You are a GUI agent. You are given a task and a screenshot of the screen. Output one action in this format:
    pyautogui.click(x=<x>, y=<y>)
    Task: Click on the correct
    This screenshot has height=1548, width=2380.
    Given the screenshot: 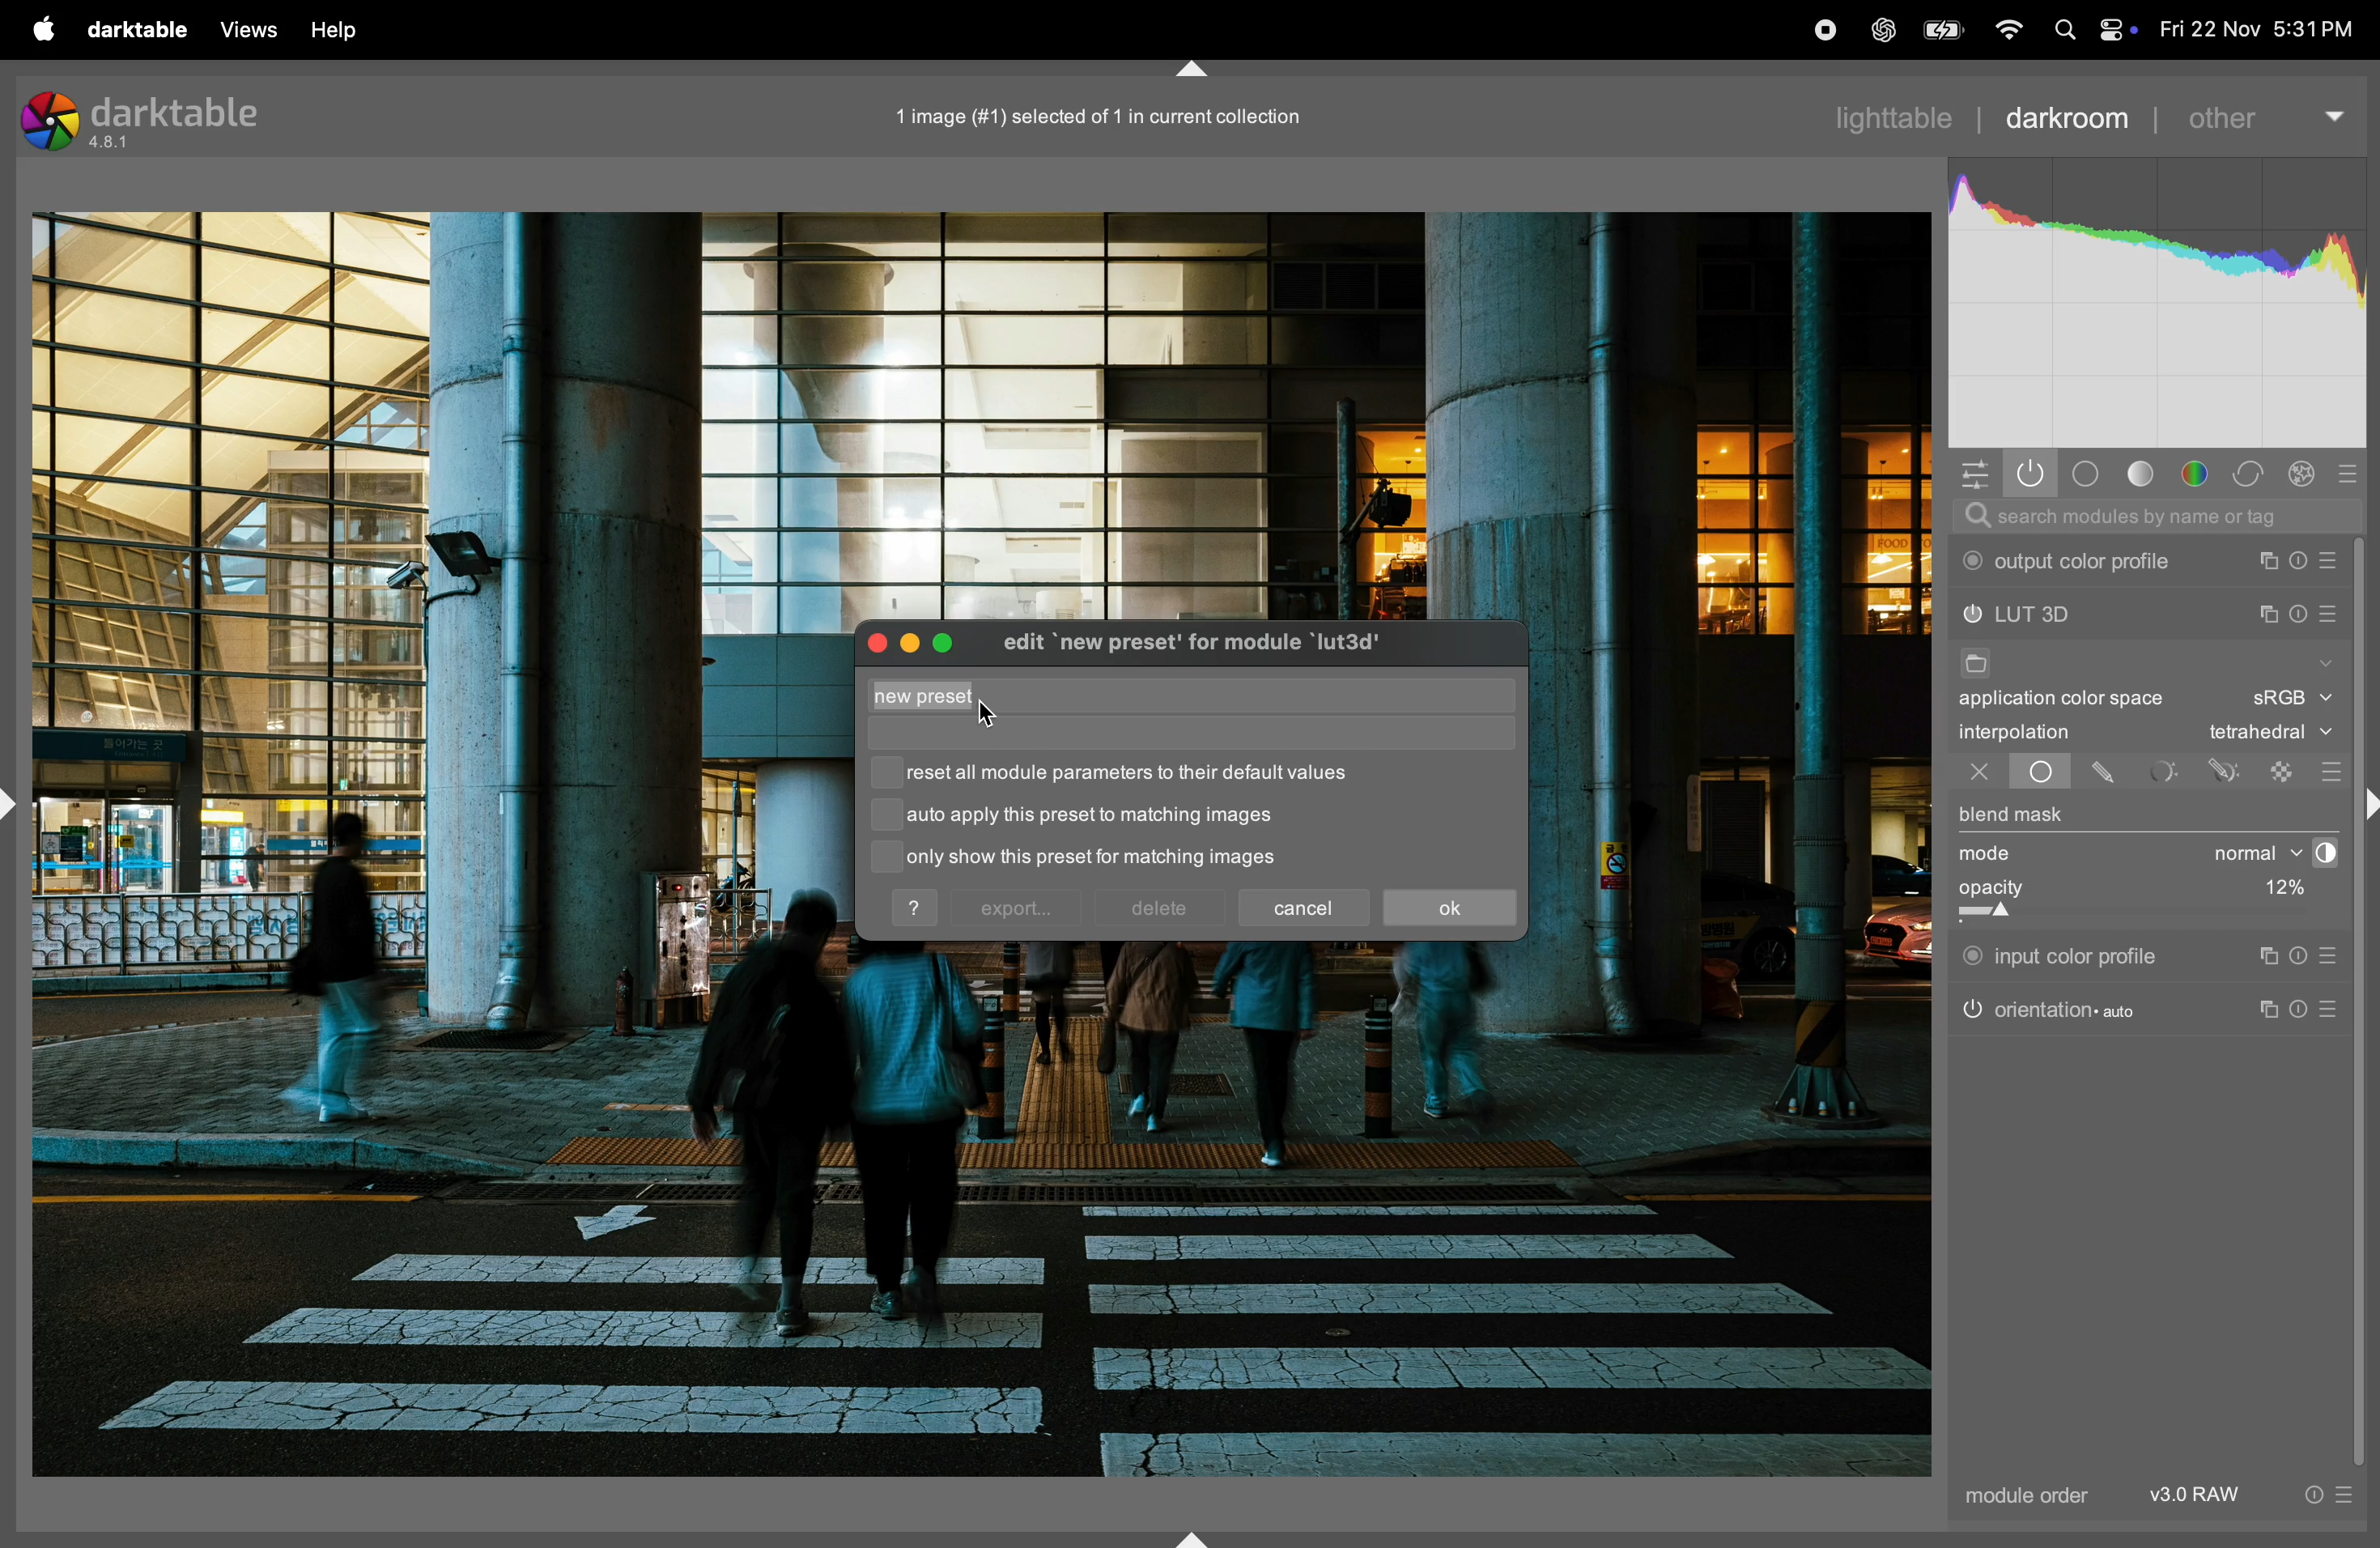 What is the action you would take?
    pyautogui.click(x=2253, y=474)
    